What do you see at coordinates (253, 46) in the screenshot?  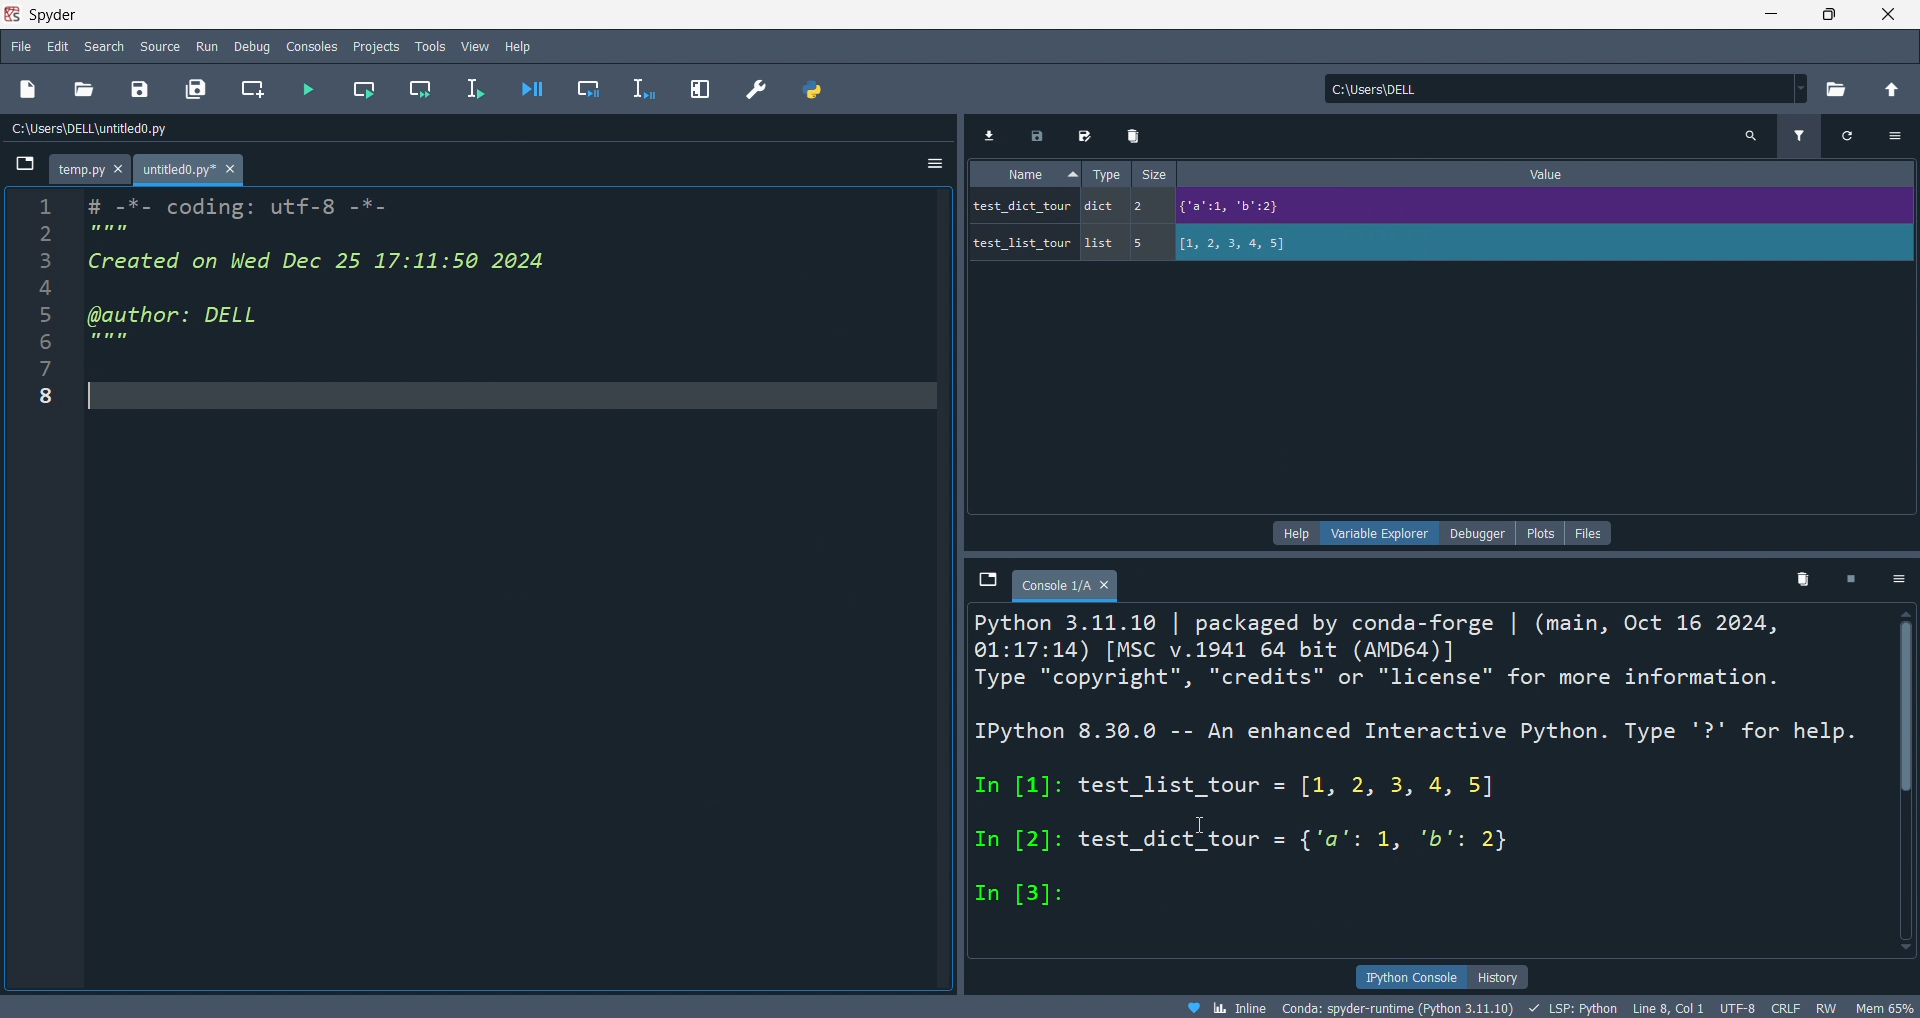 I see `debug` at bounding box center [253, 46].